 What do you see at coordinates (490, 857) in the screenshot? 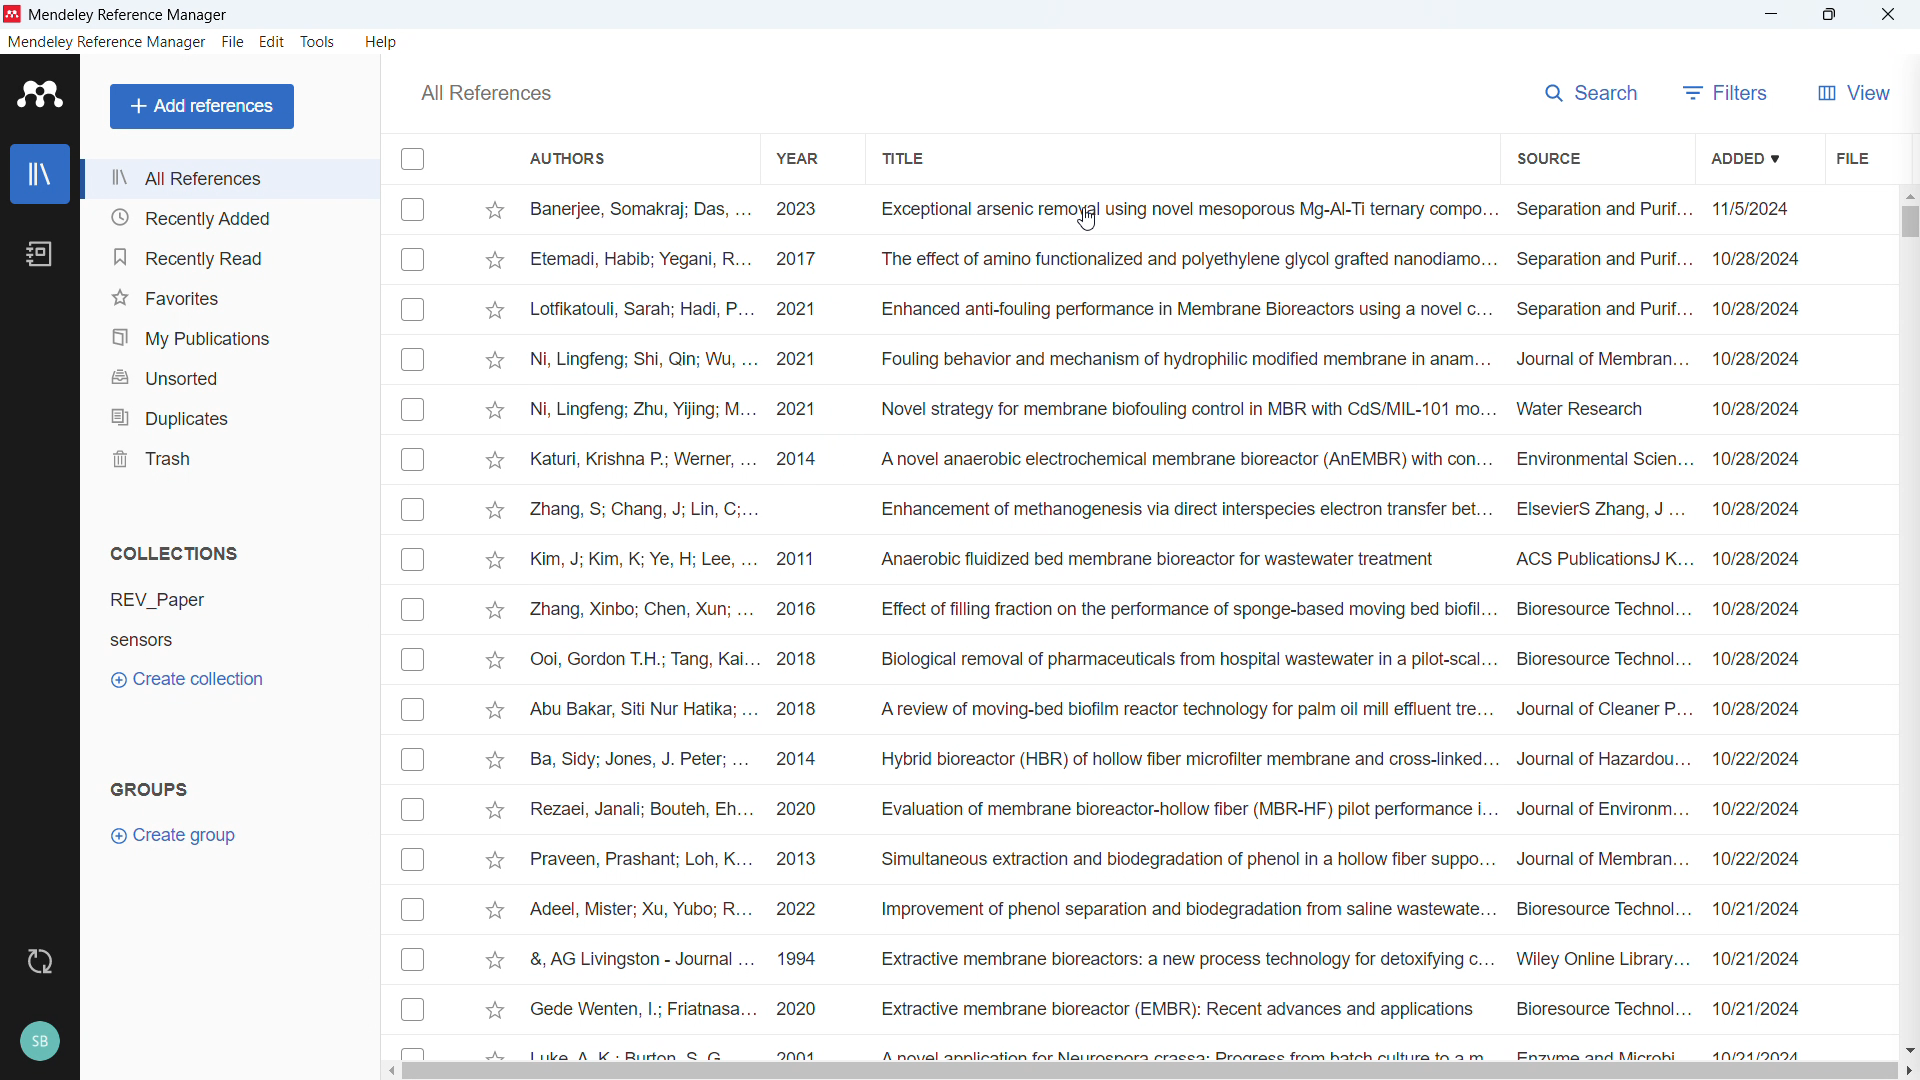
I see `click to starmark individuals entries` at bounding box center [490, 857].